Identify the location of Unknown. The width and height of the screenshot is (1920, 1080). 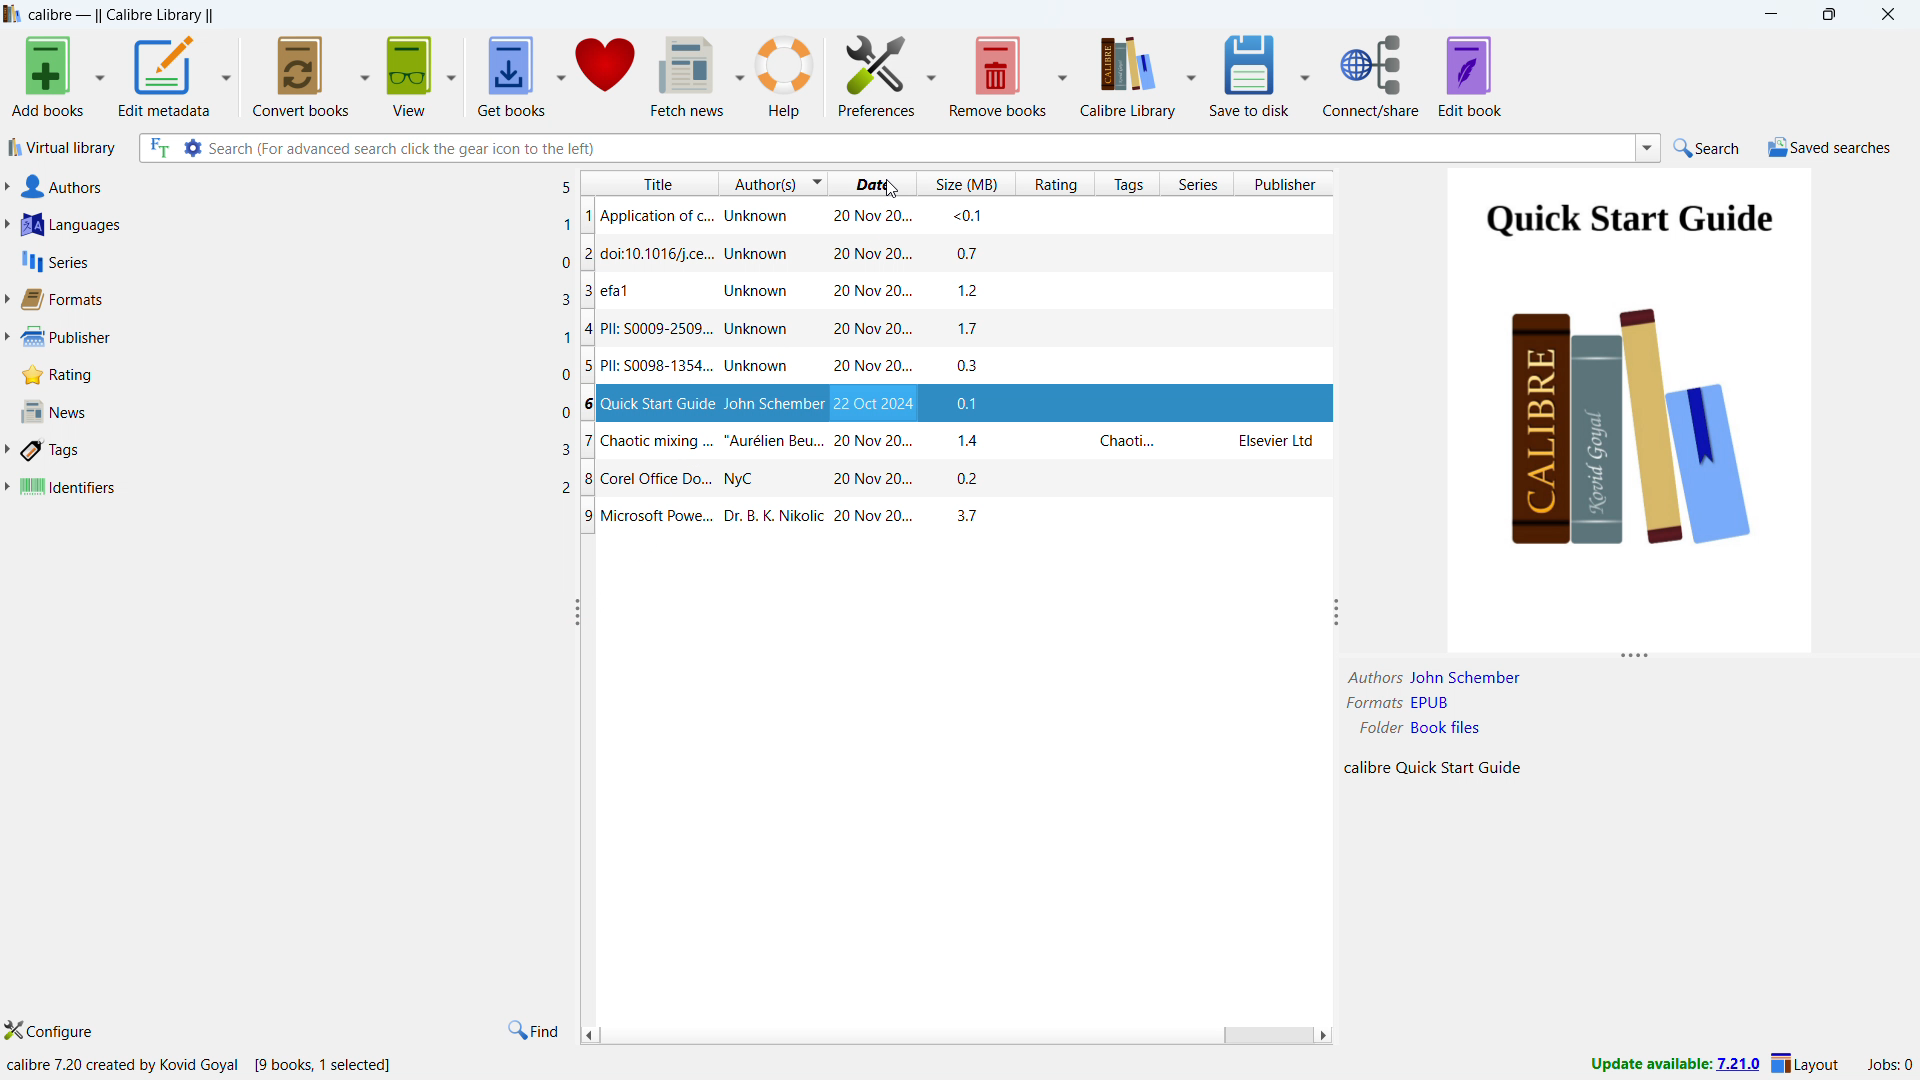
(755, 368).